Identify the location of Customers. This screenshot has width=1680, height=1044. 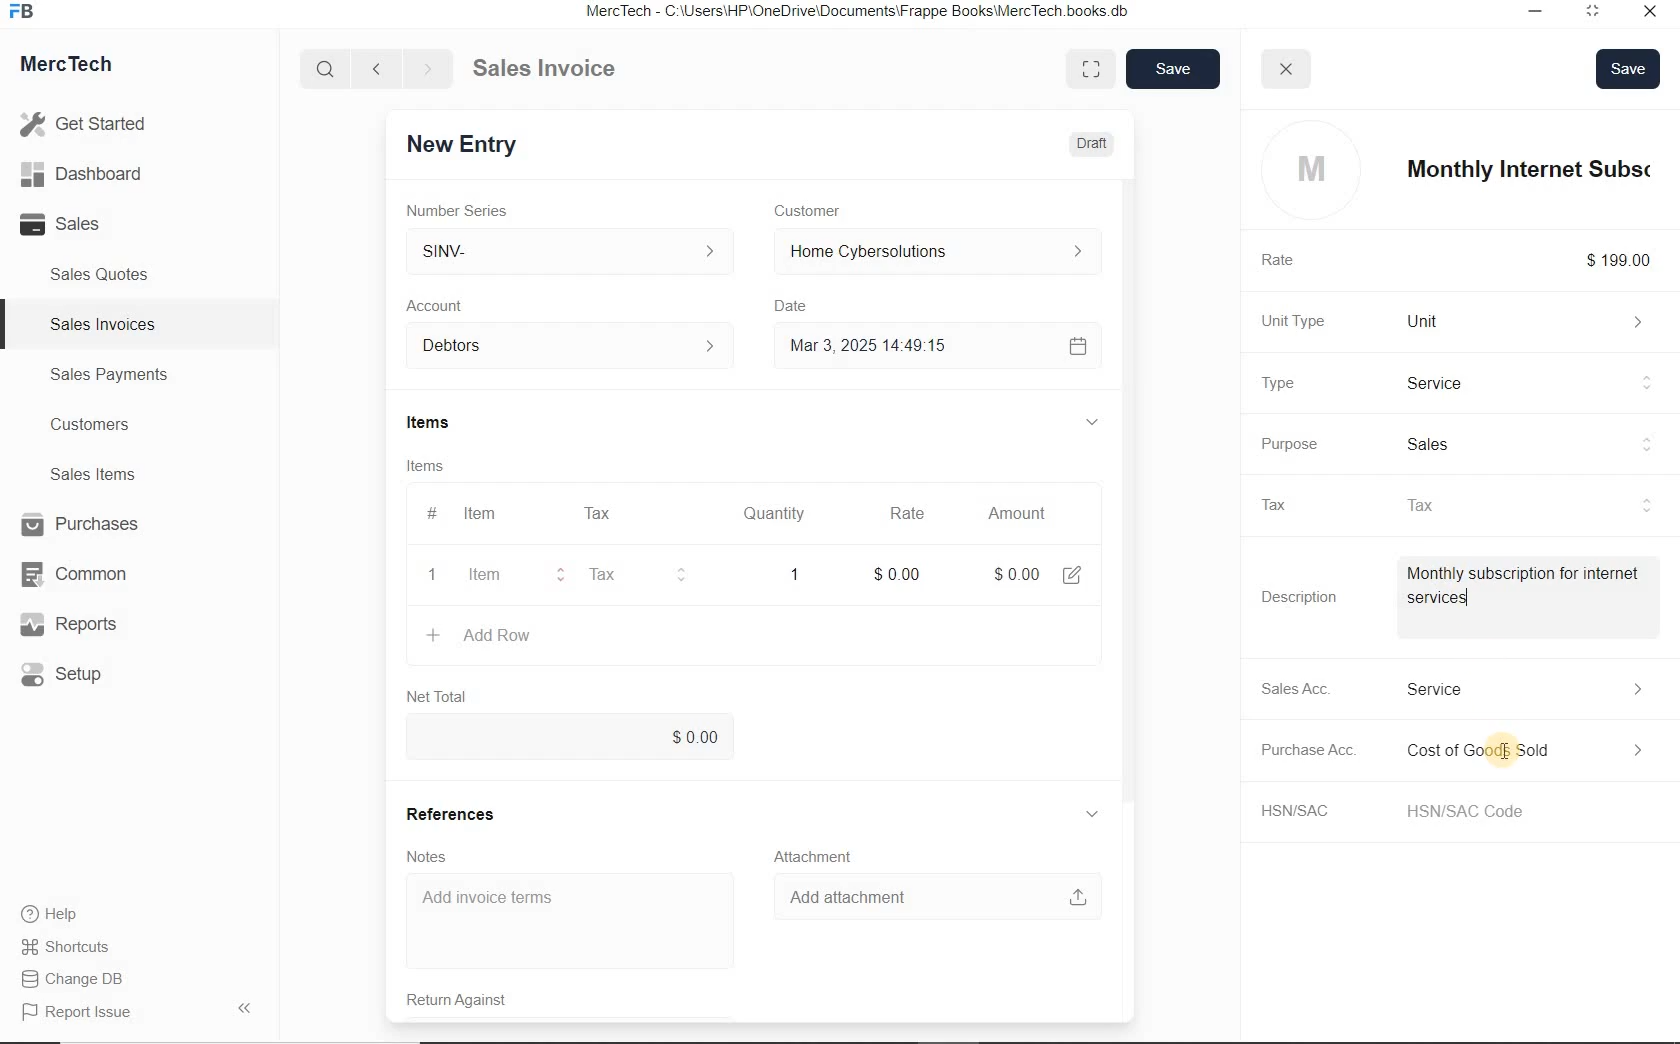
(108, 425).